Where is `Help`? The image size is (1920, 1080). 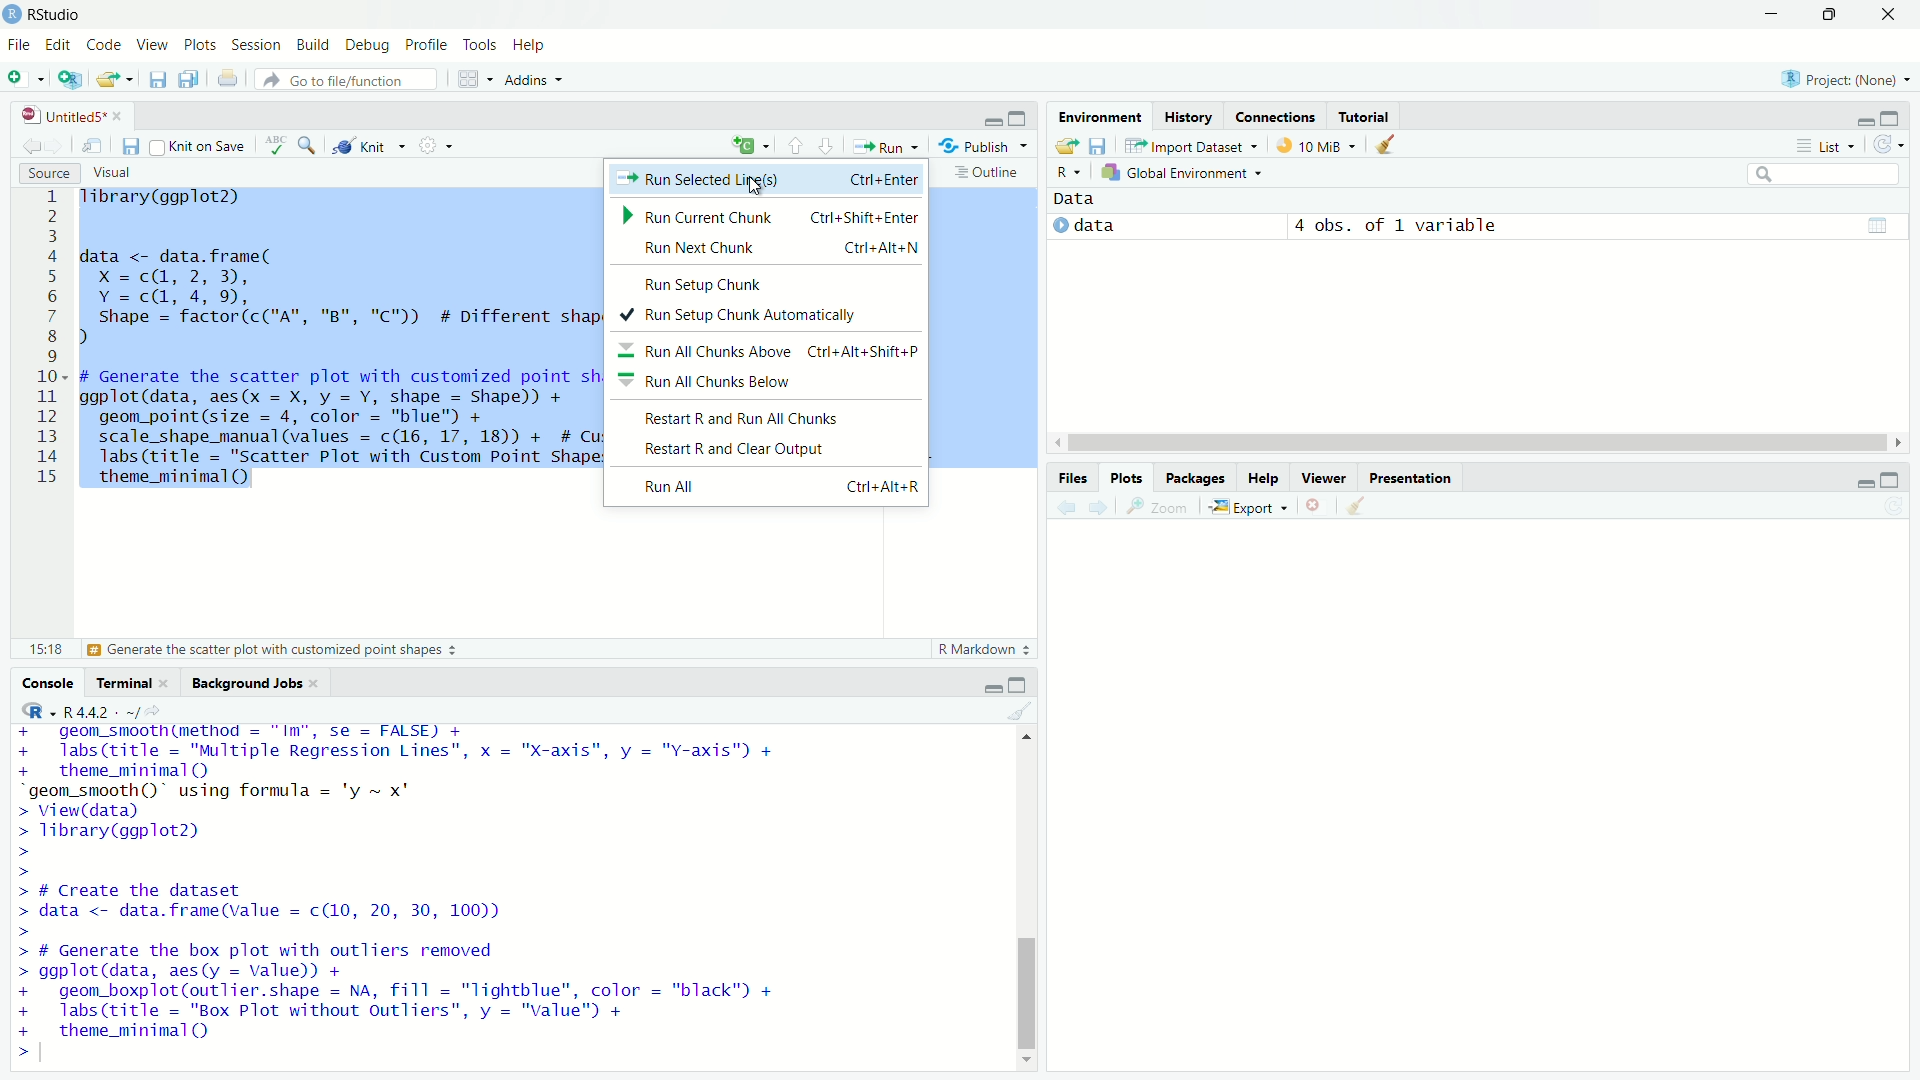
Help is located at coordinates (529, 44).